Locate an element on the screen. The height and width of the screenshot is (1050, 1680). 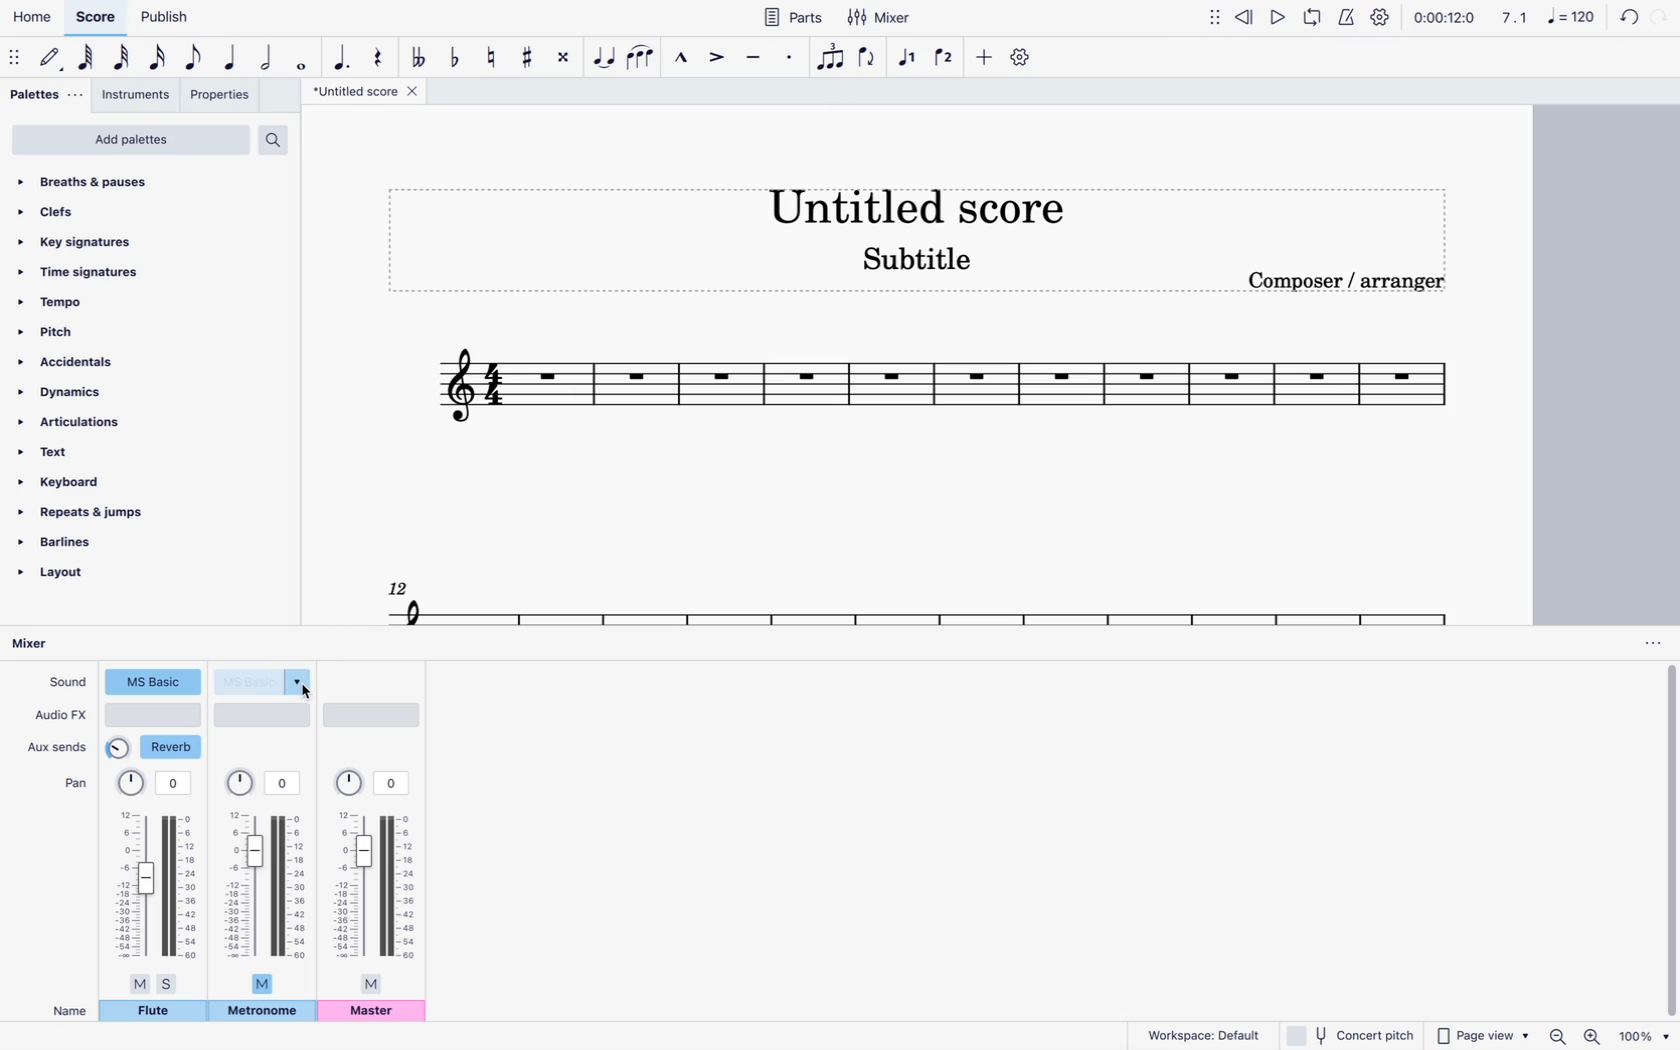
settings is located at coordinates (1379, 16).